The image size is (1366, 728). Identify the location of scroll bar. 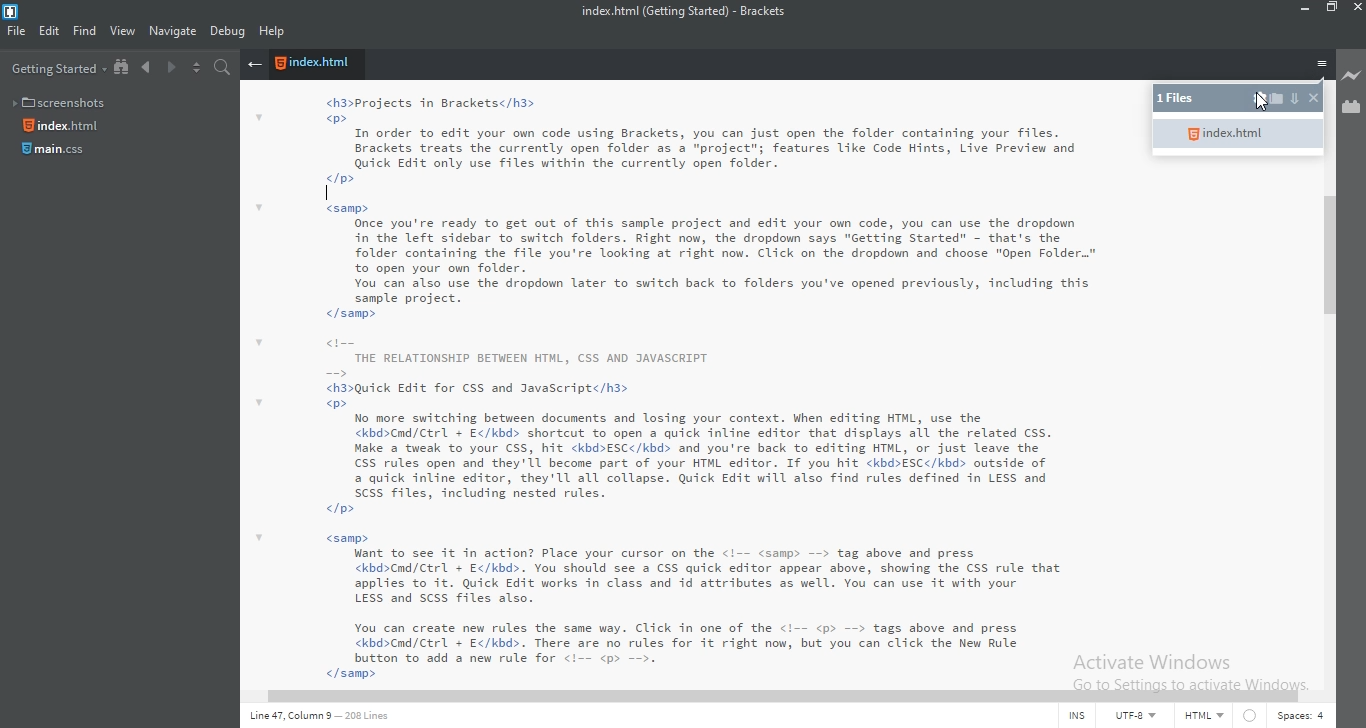
(1332, 255).